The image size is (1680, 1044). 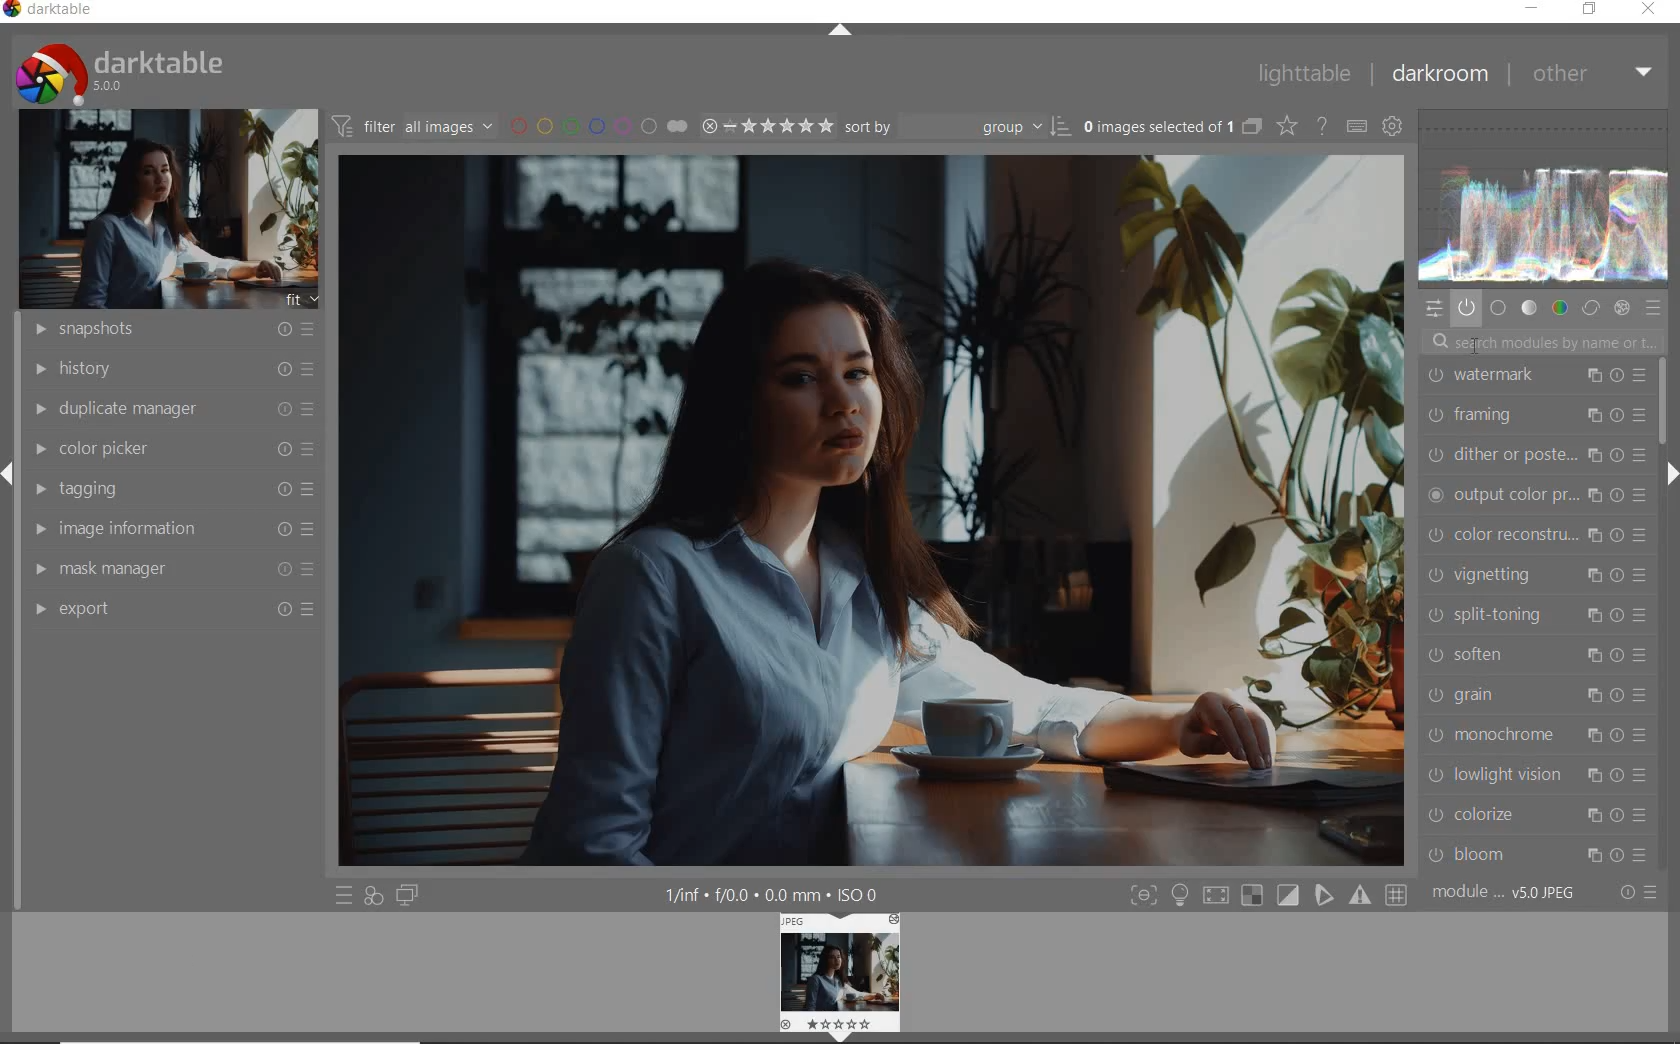 I want to click on dither or paste, so click(x=1534, y=454).